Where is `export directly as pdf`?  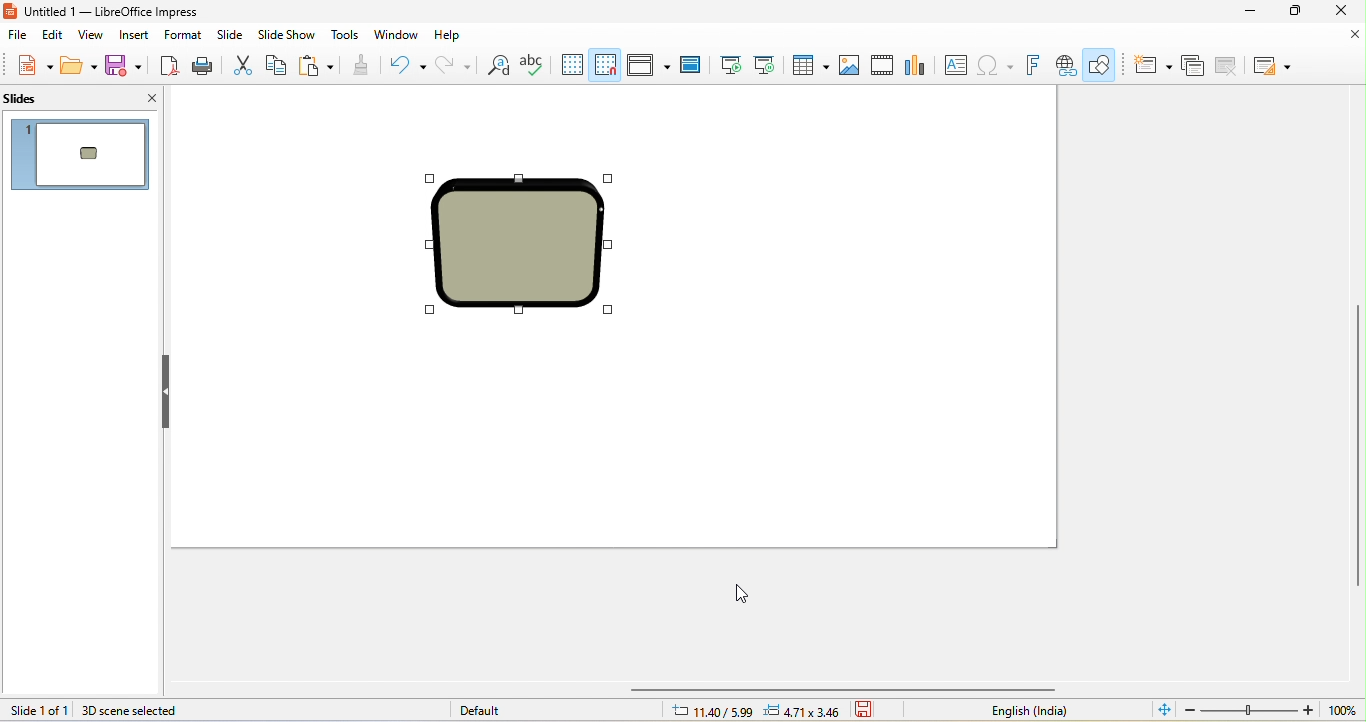
export directly as pdf is located at coordinates (170, 64).